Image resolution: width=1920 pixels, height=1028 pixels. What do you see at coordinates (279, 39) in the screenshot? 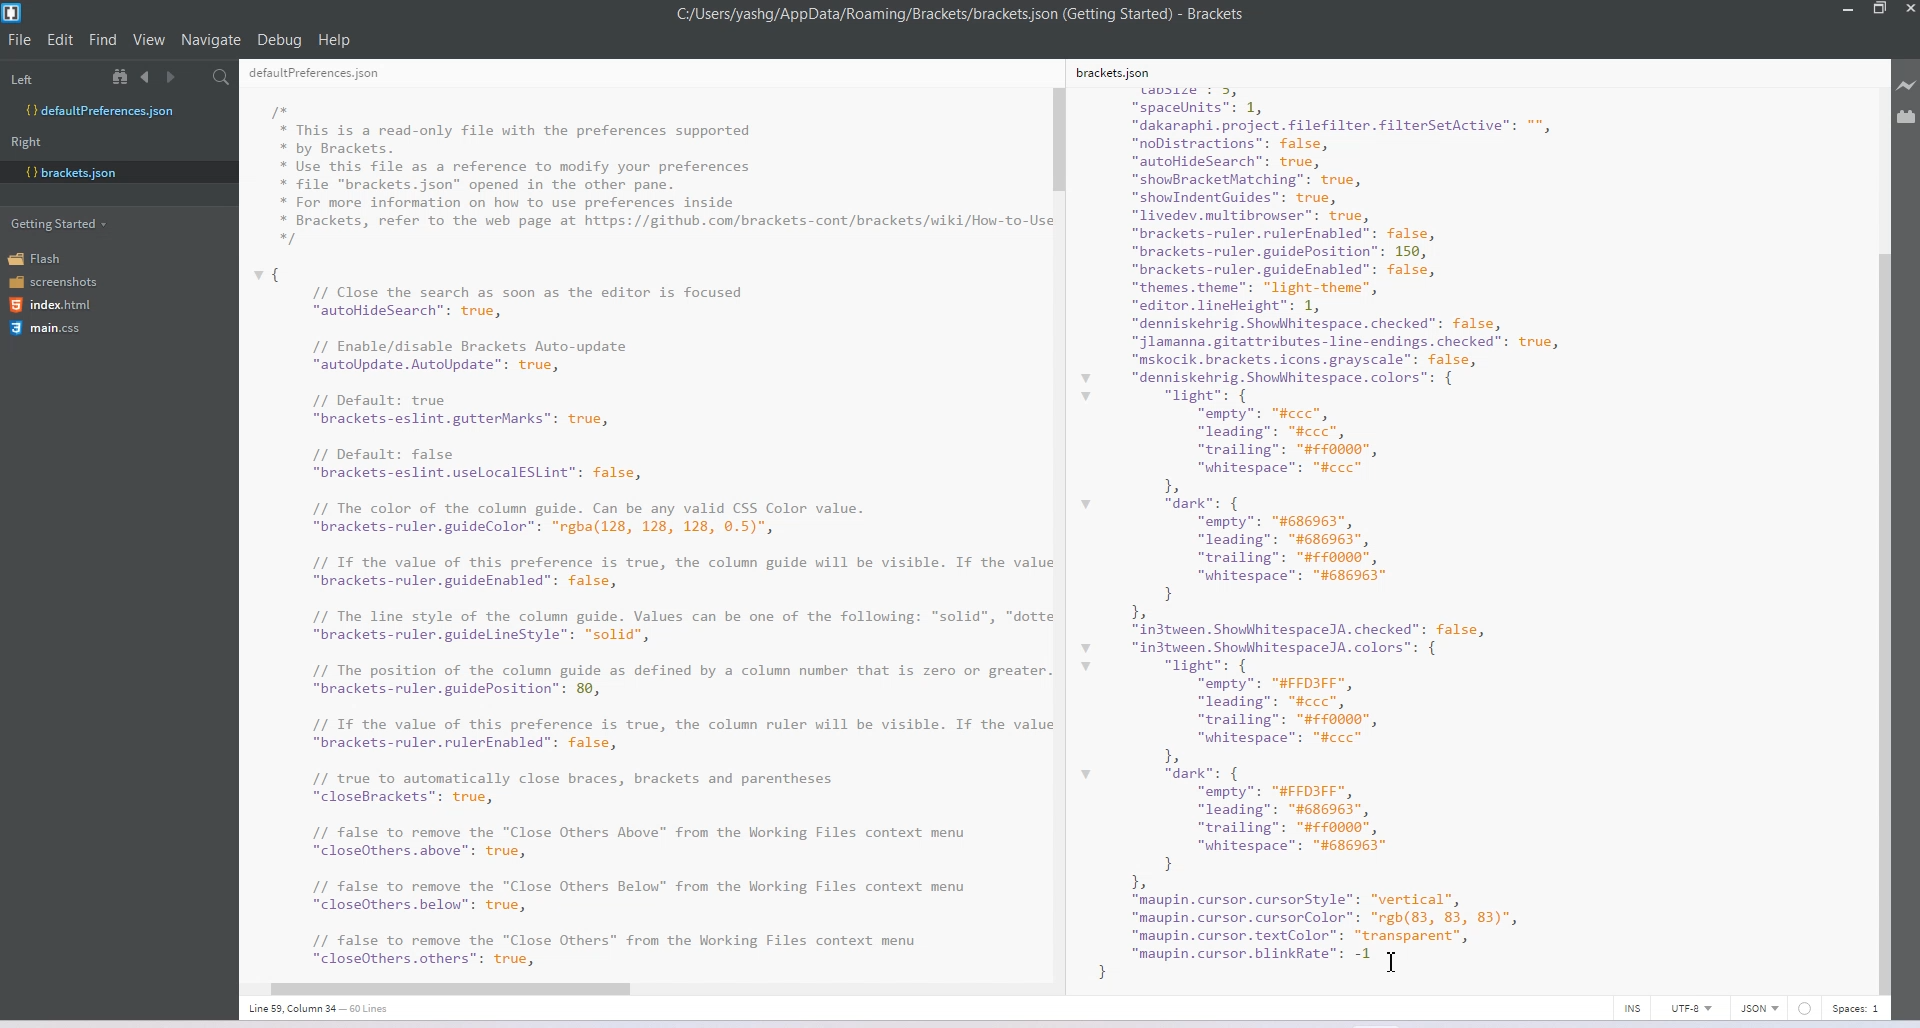
I see `Debug` at bounding box center [279, 39].